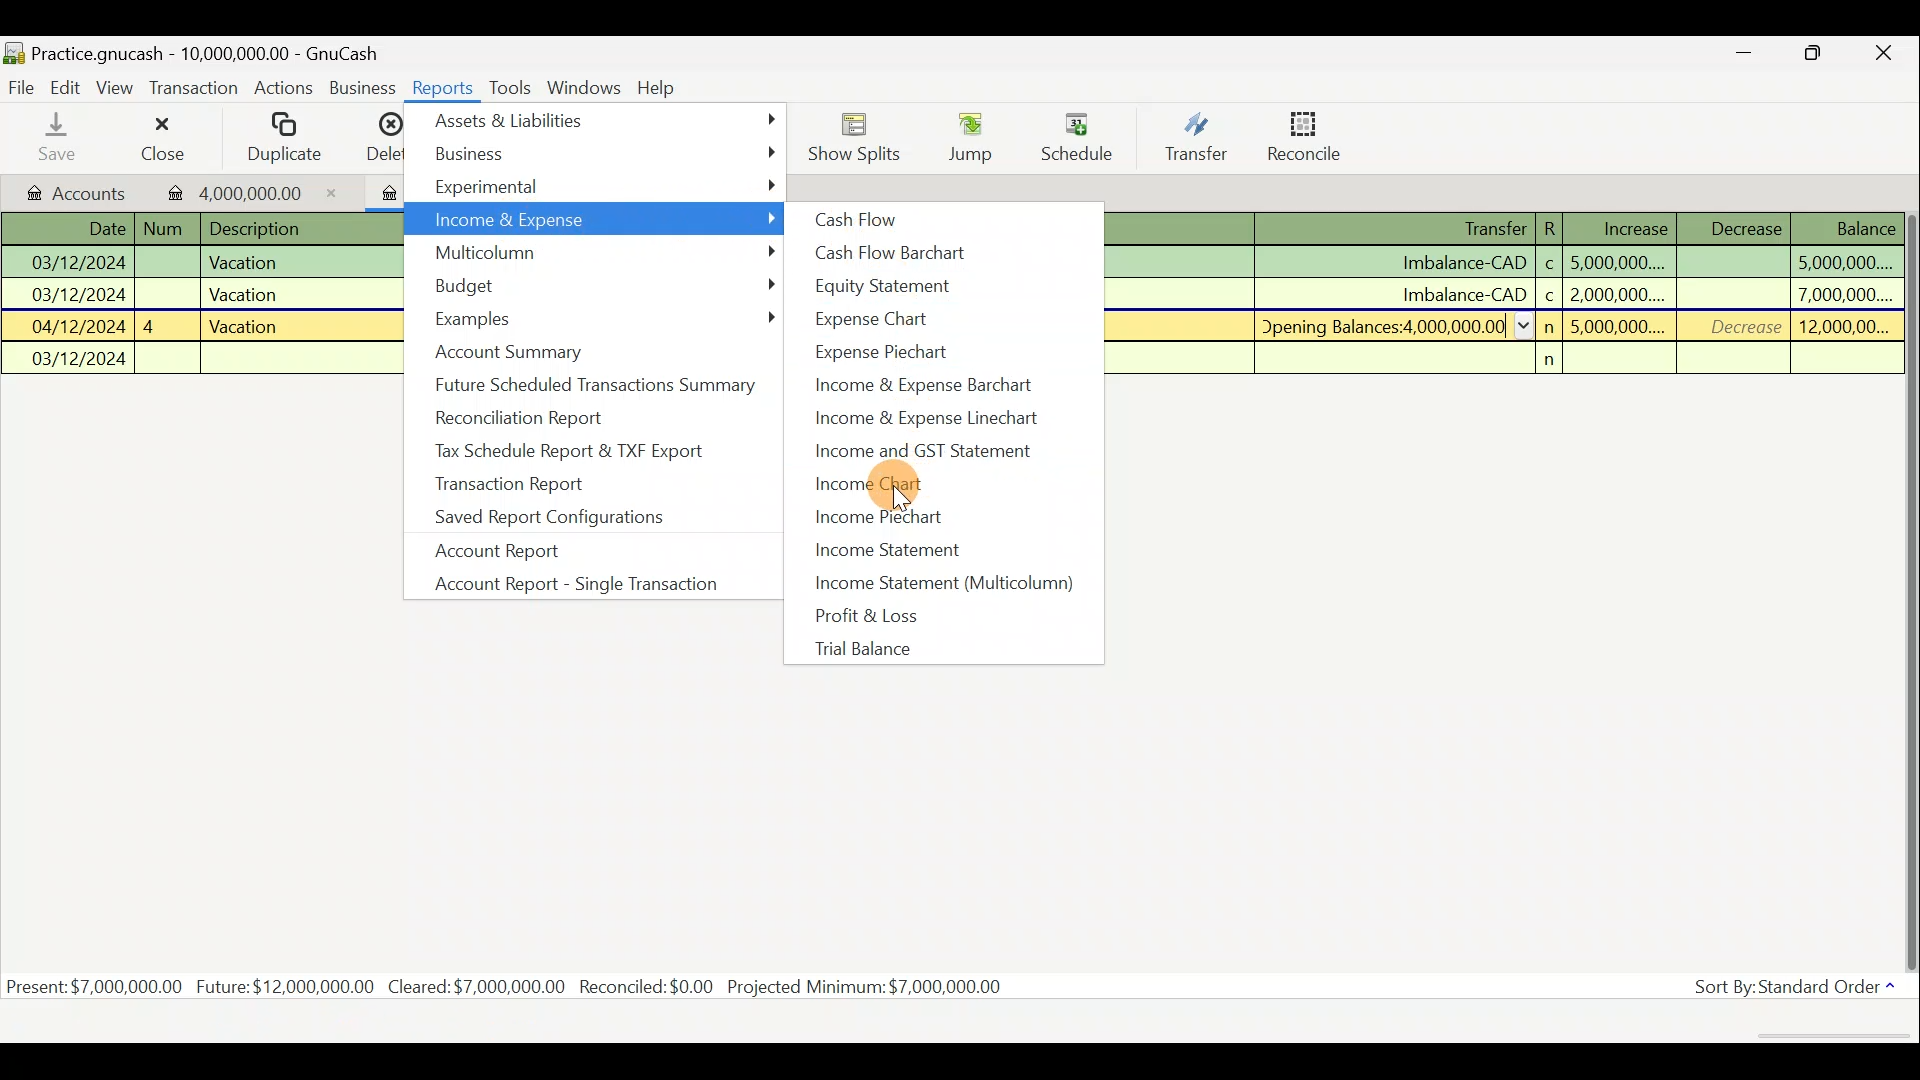 The image size is (1920, 1080). Describe the element at coordinates (81, 293) in the screenshot. I see `03/12/2024` at that location.